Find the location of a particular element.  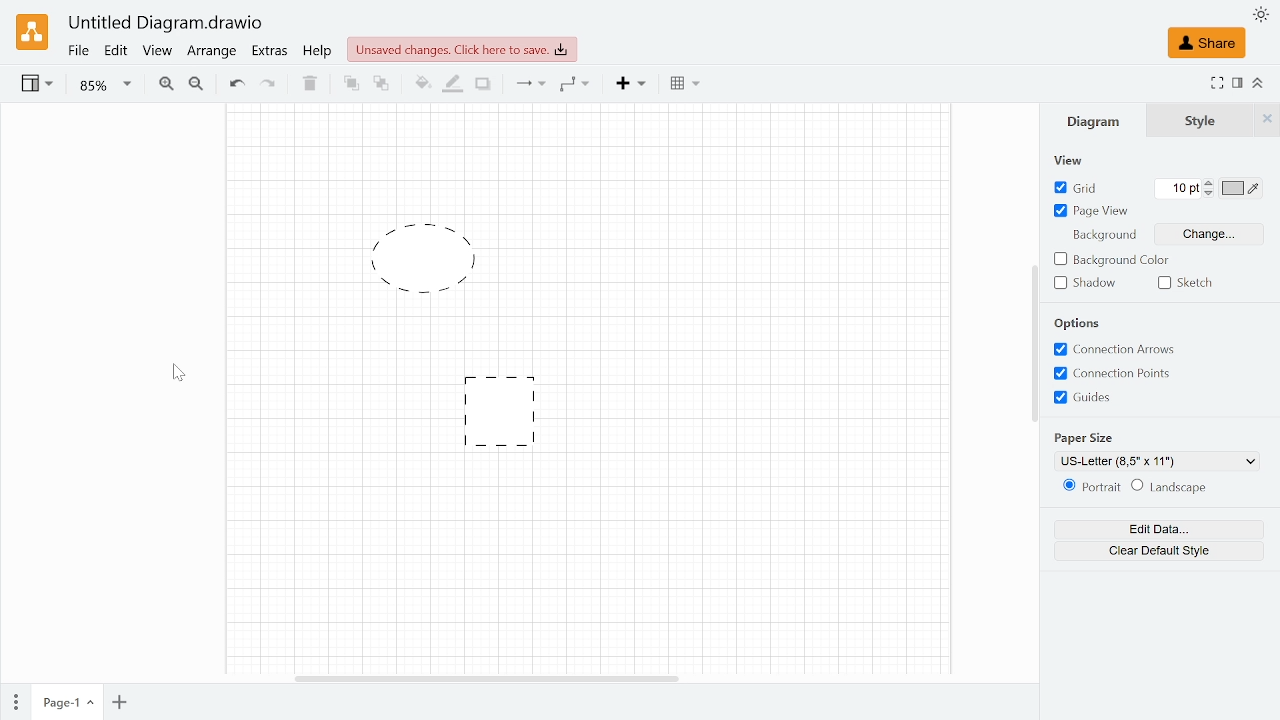

Edit is located at coordinates (117, 52).